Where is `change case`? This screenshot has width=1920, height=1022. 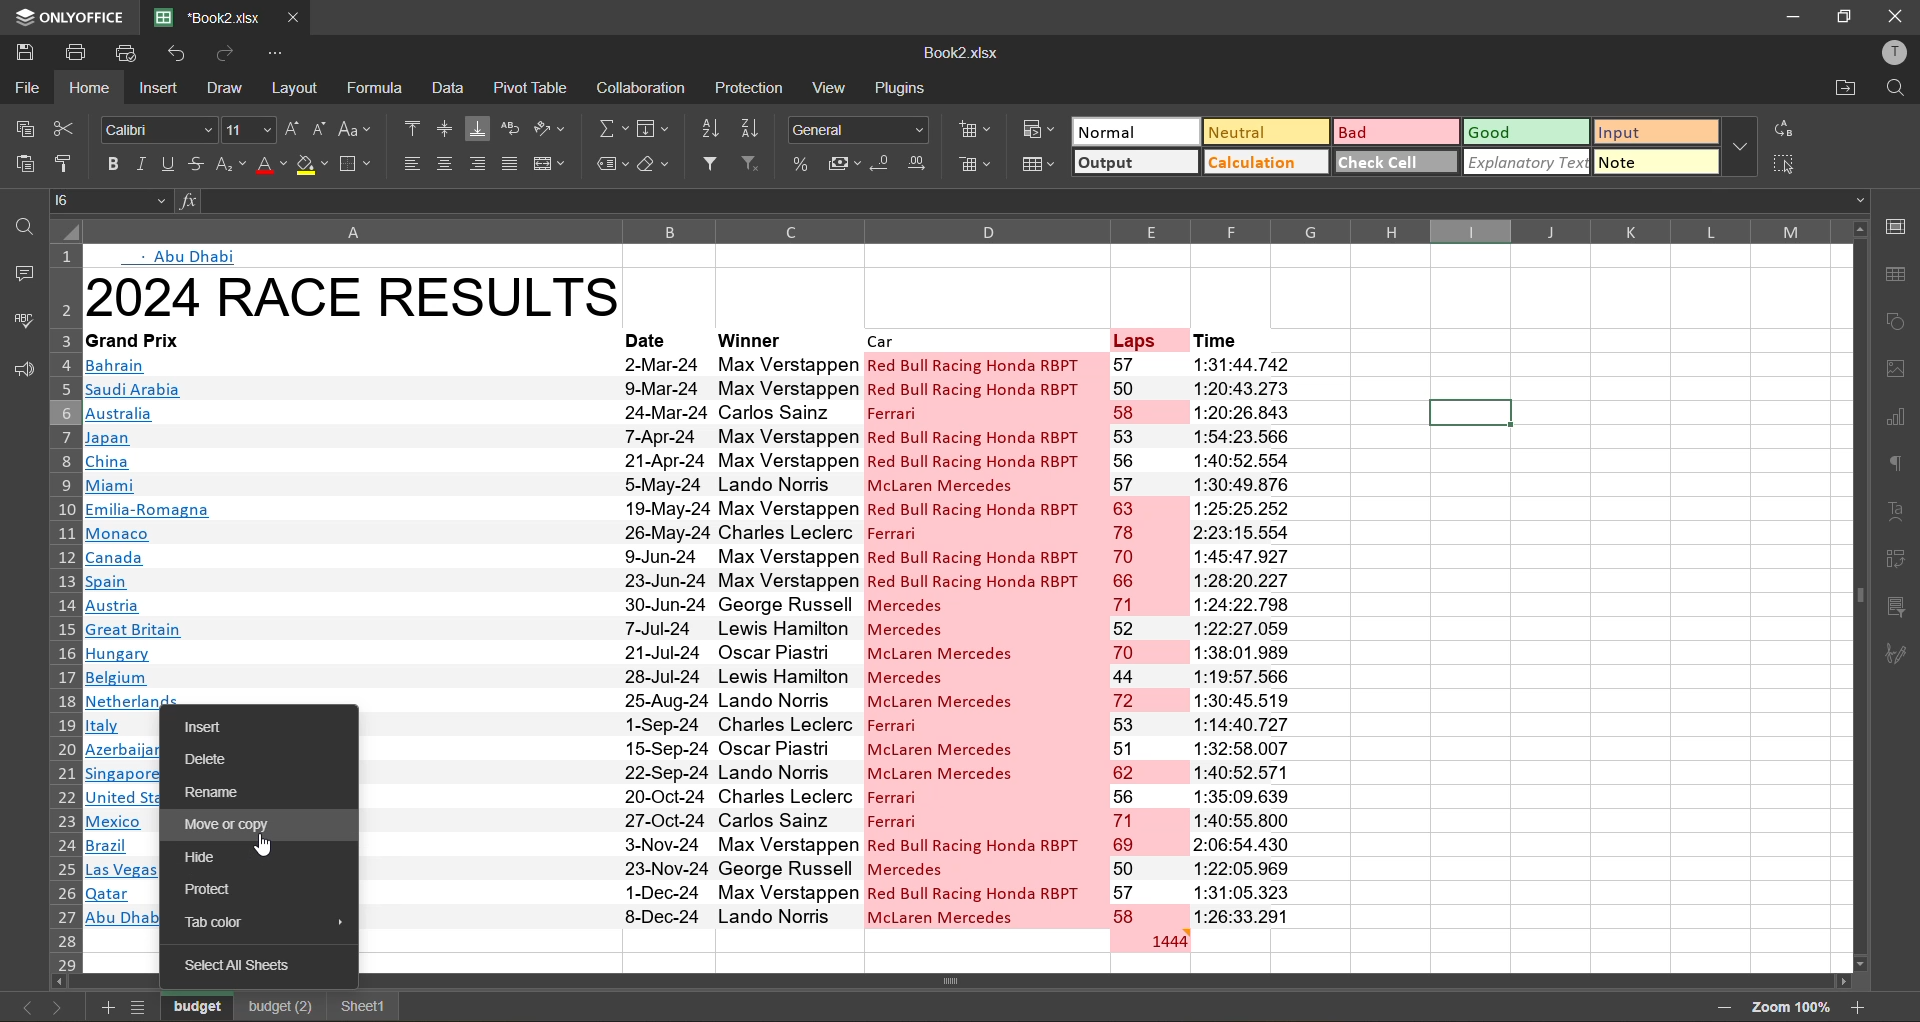 change case is located at coordinates (359, 128).